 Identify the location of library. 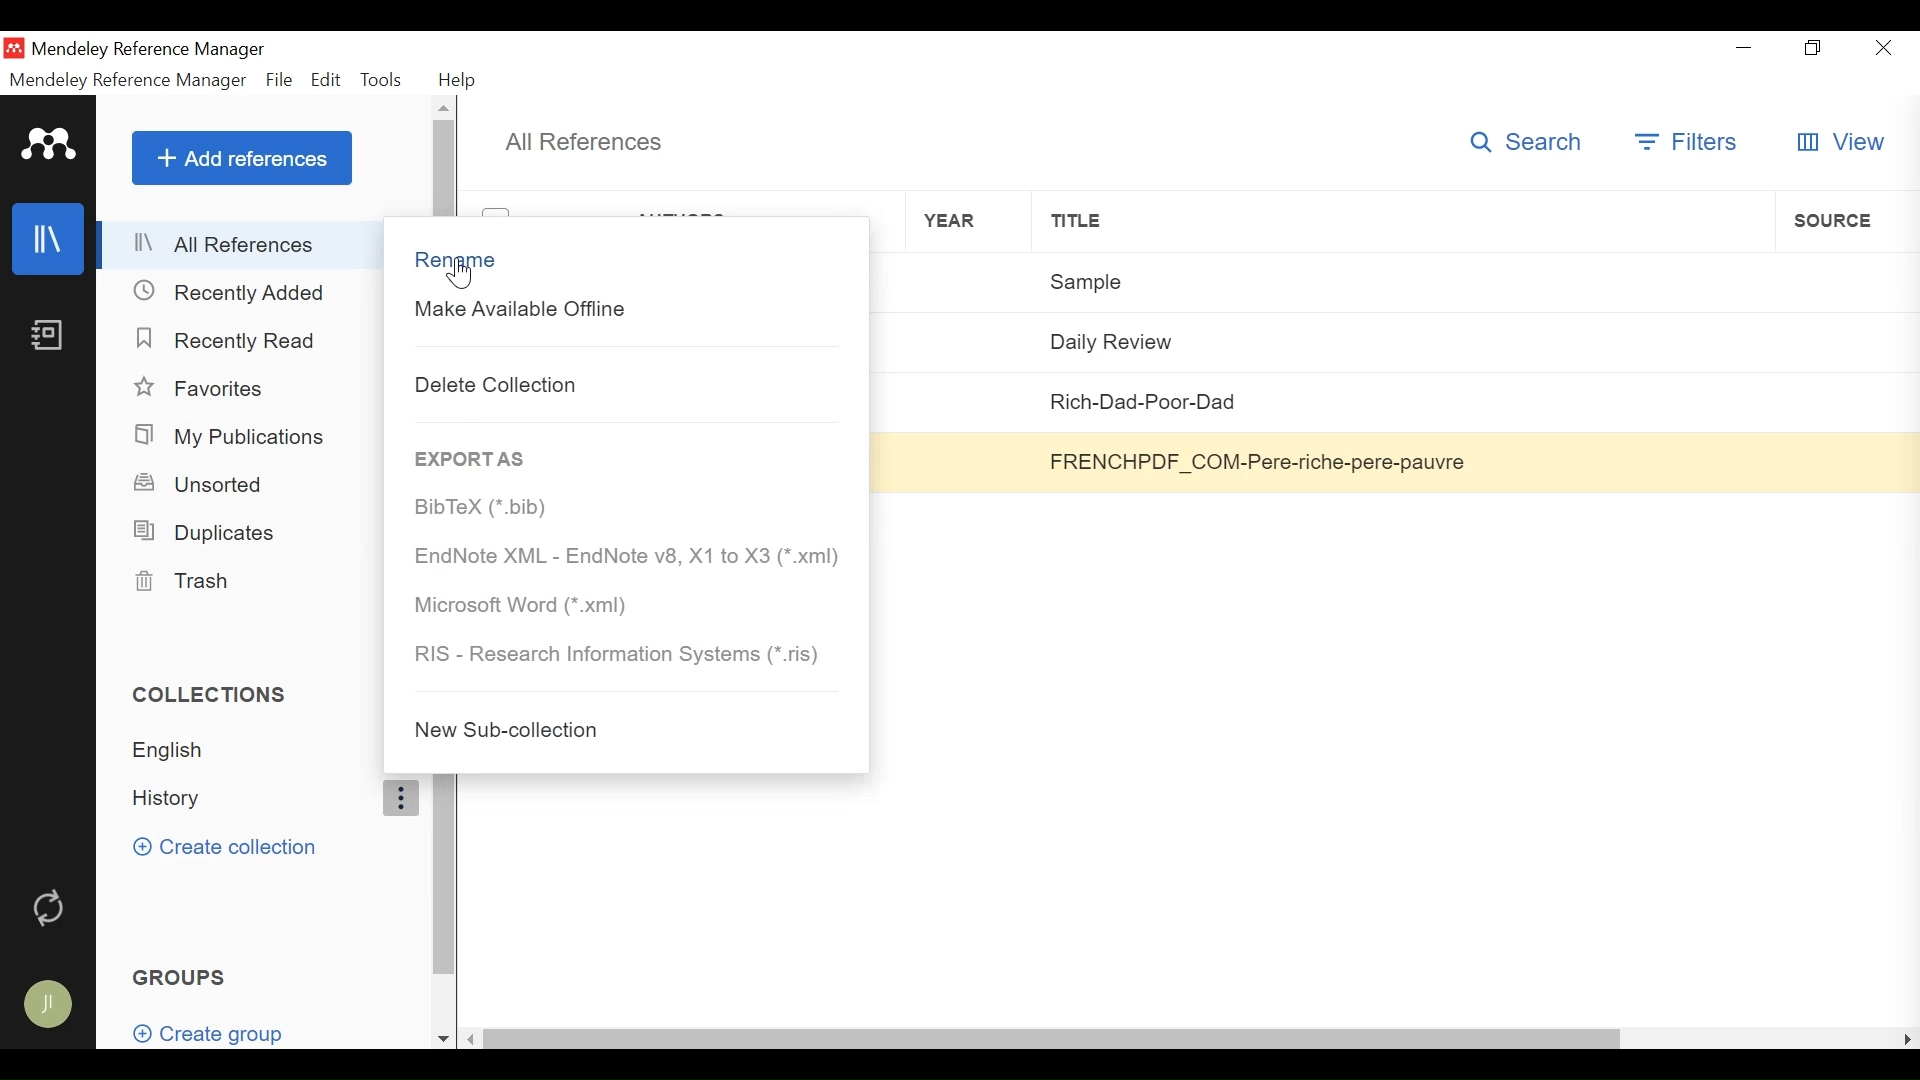
(49, 240).